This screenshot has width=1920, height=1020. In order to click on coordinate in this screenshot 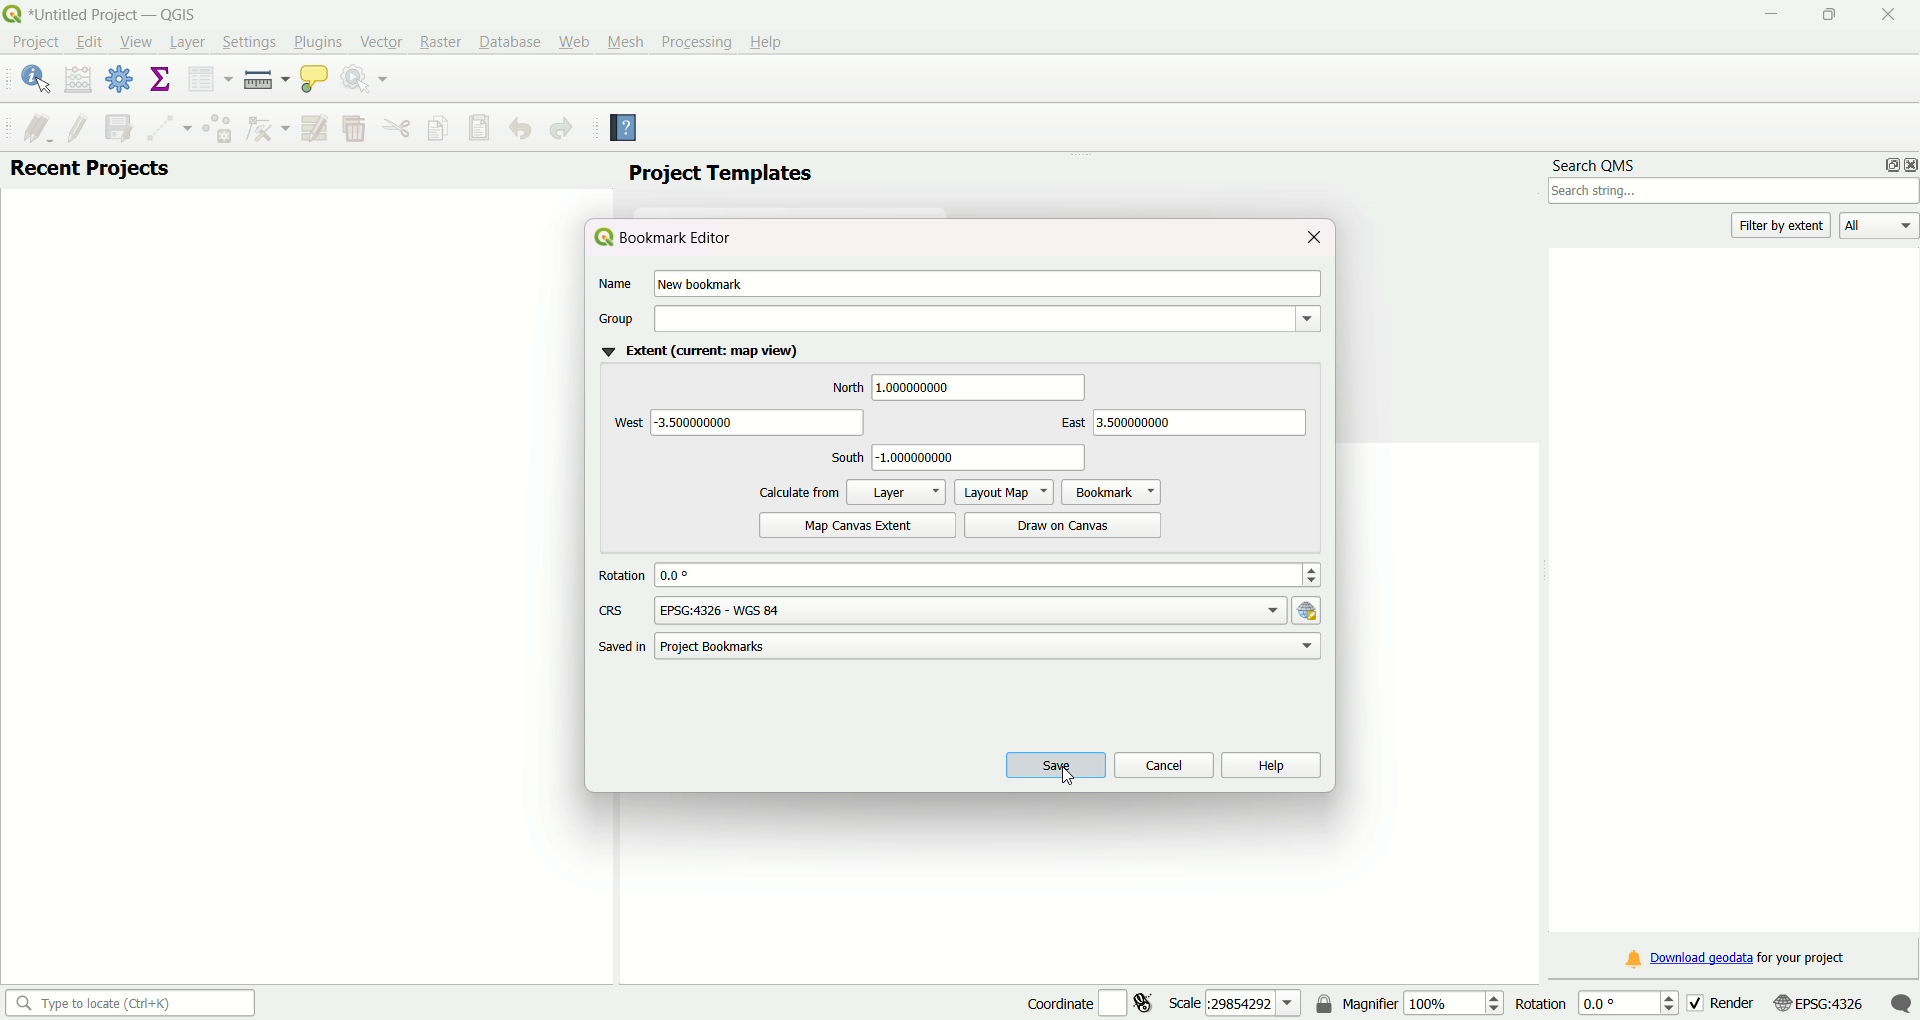, I will do `click(1056, 1001)`.